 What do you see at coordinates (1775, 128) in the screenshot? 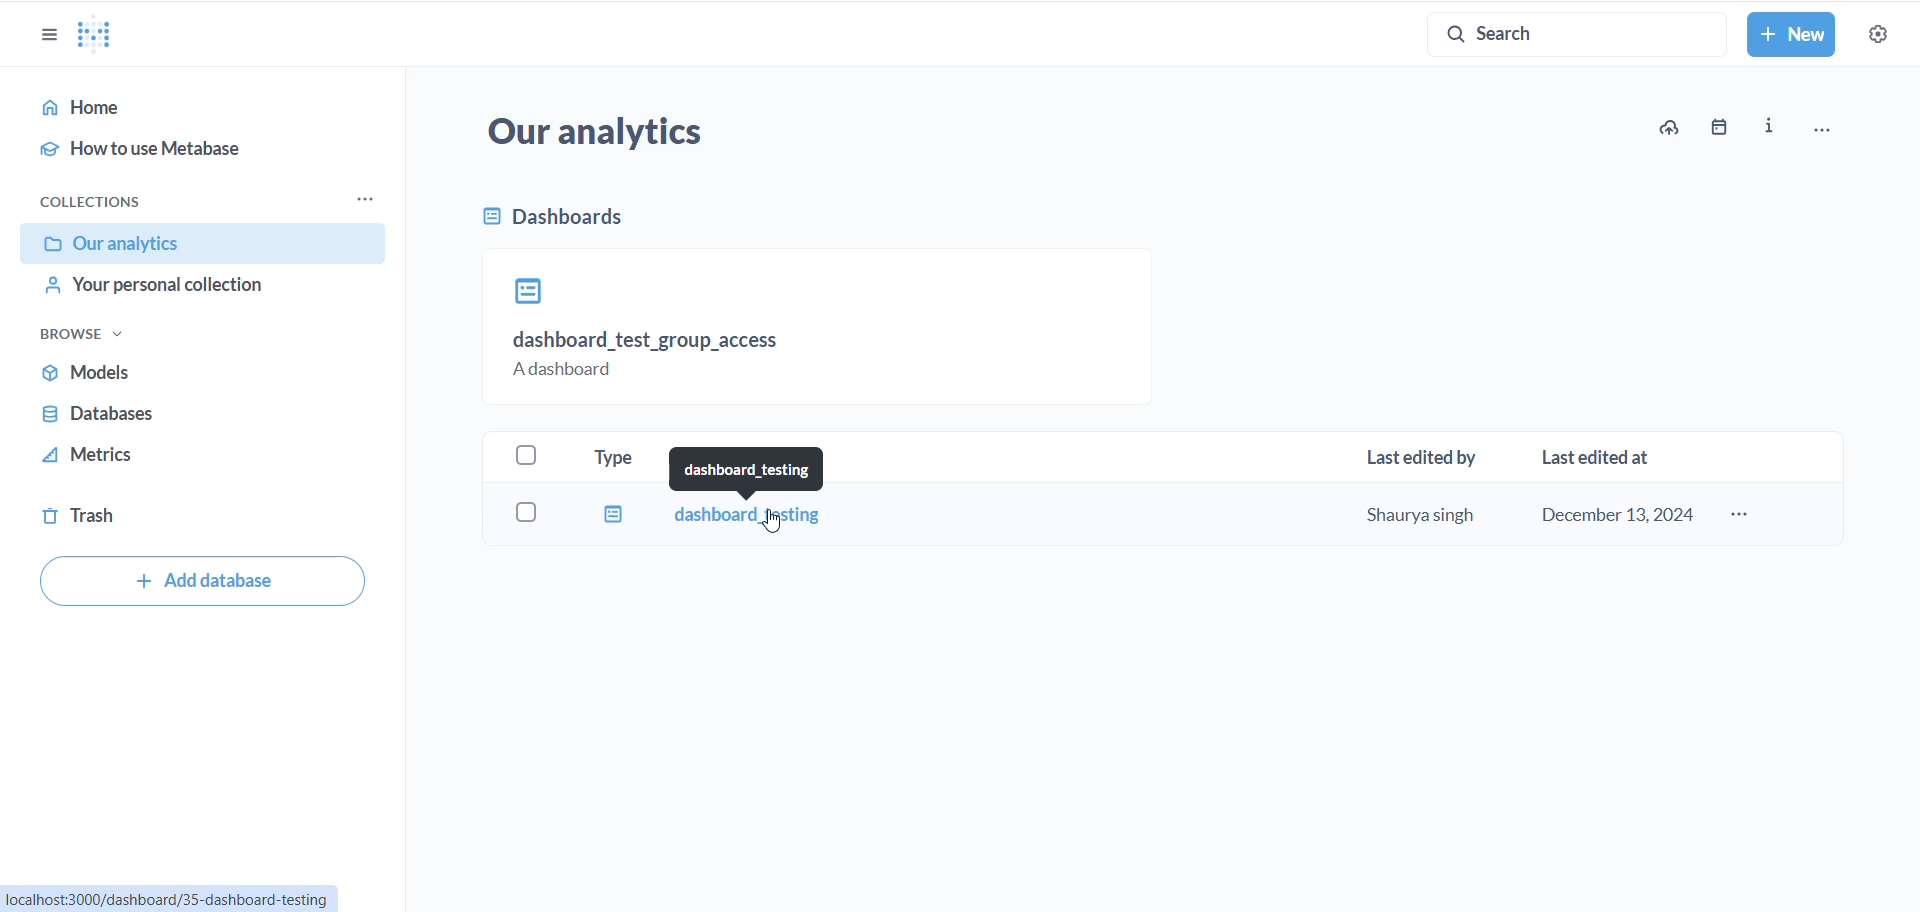
I see `info` at bounding box center [1775, 128].